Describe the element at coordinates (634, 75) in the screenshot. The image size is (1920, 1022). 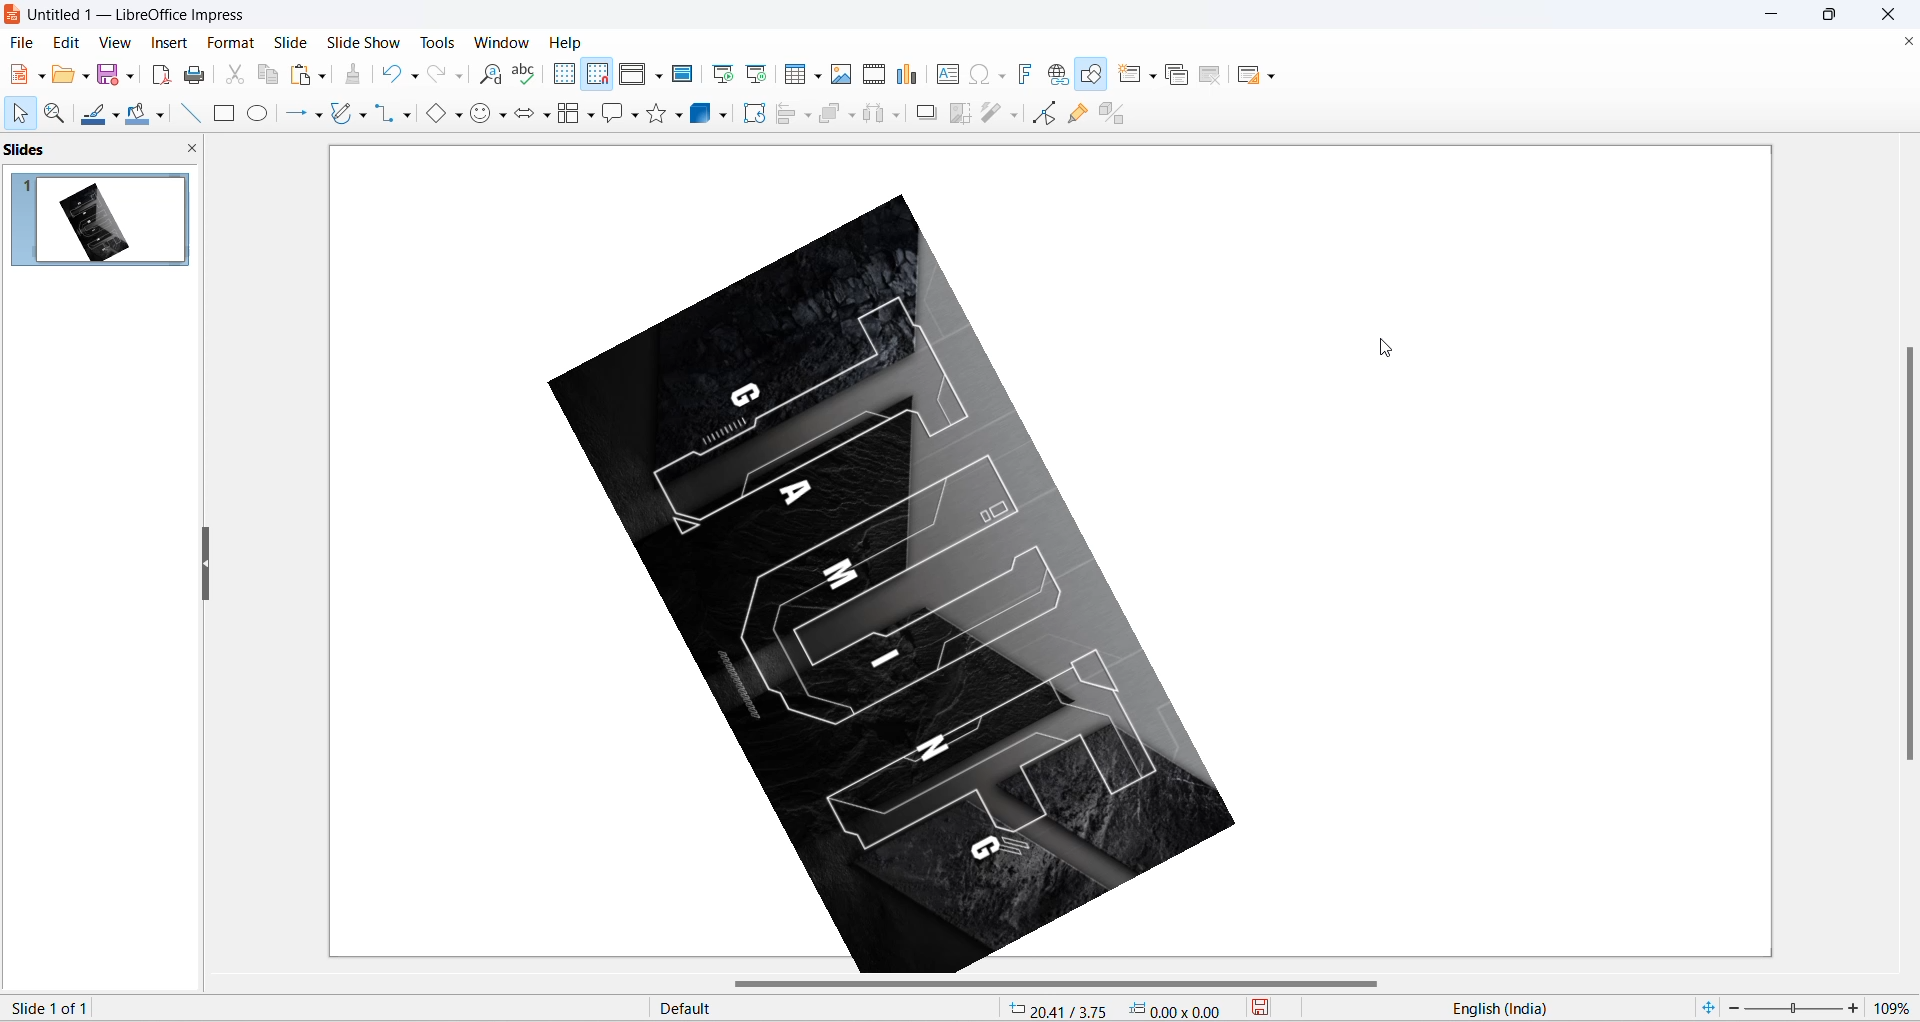
I see `display view` at that location.